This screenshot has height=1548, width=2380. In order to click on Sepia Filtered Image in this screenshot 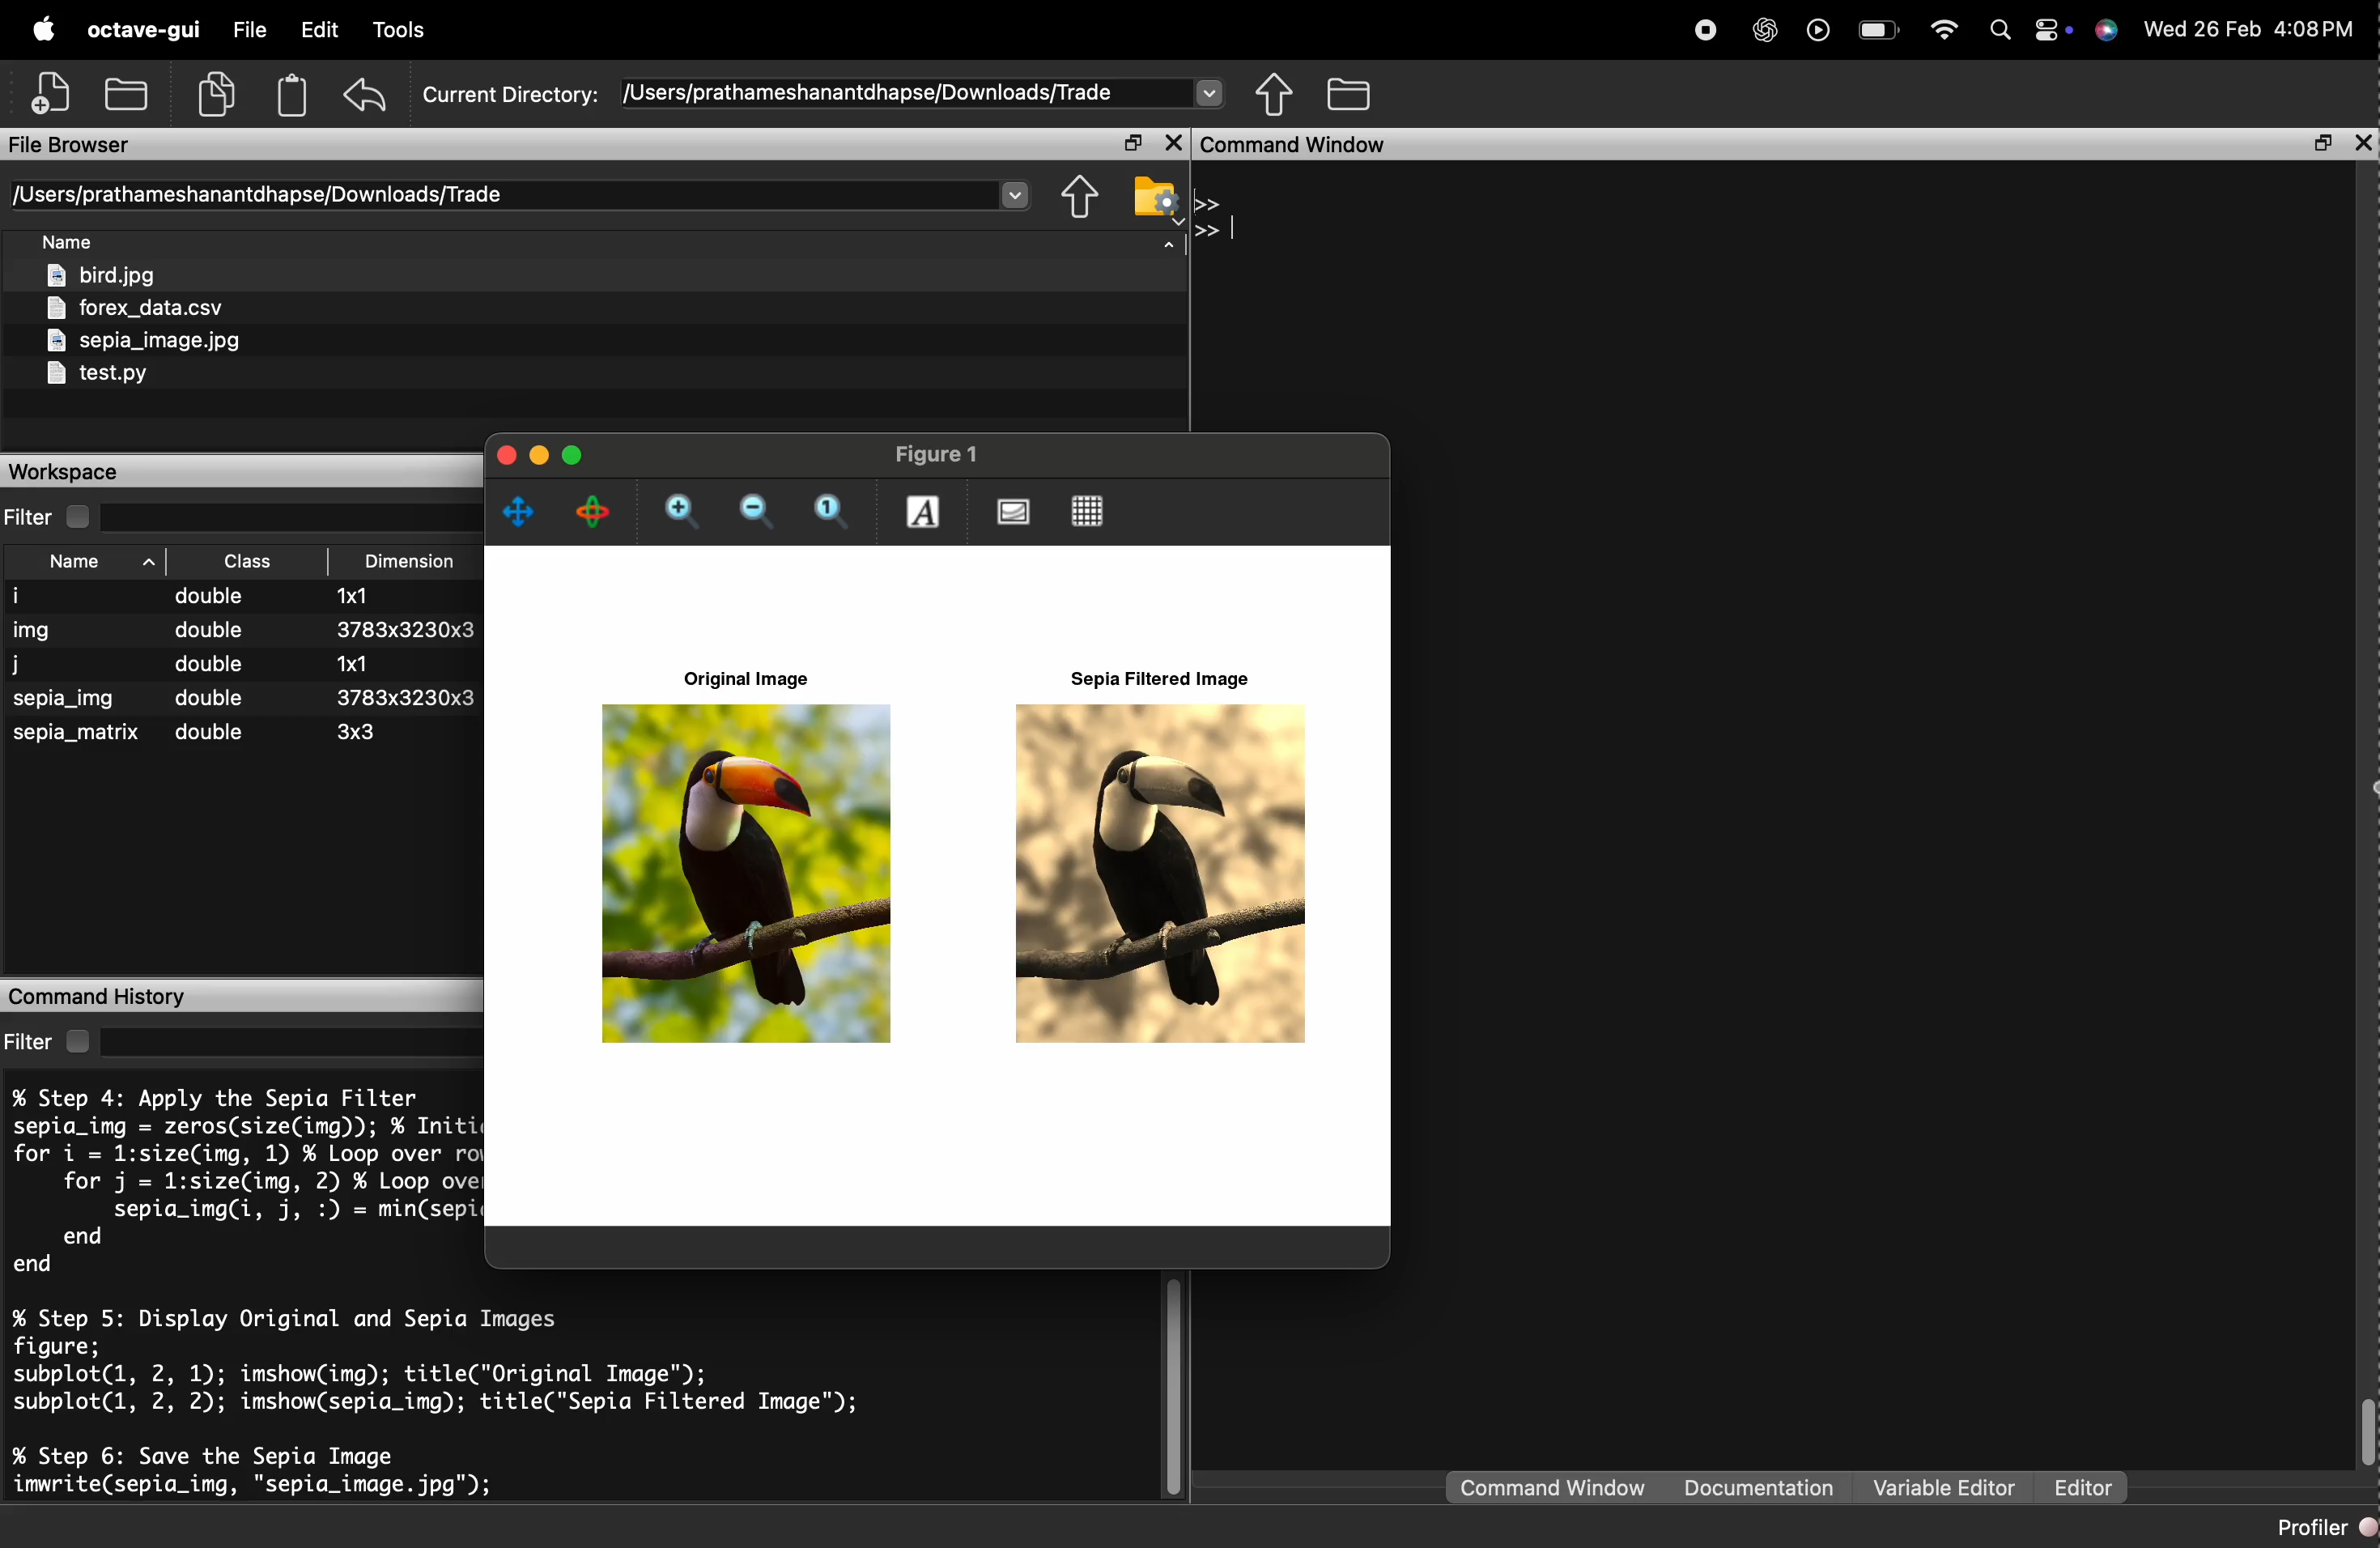, I will do `click(1164, 680)`.